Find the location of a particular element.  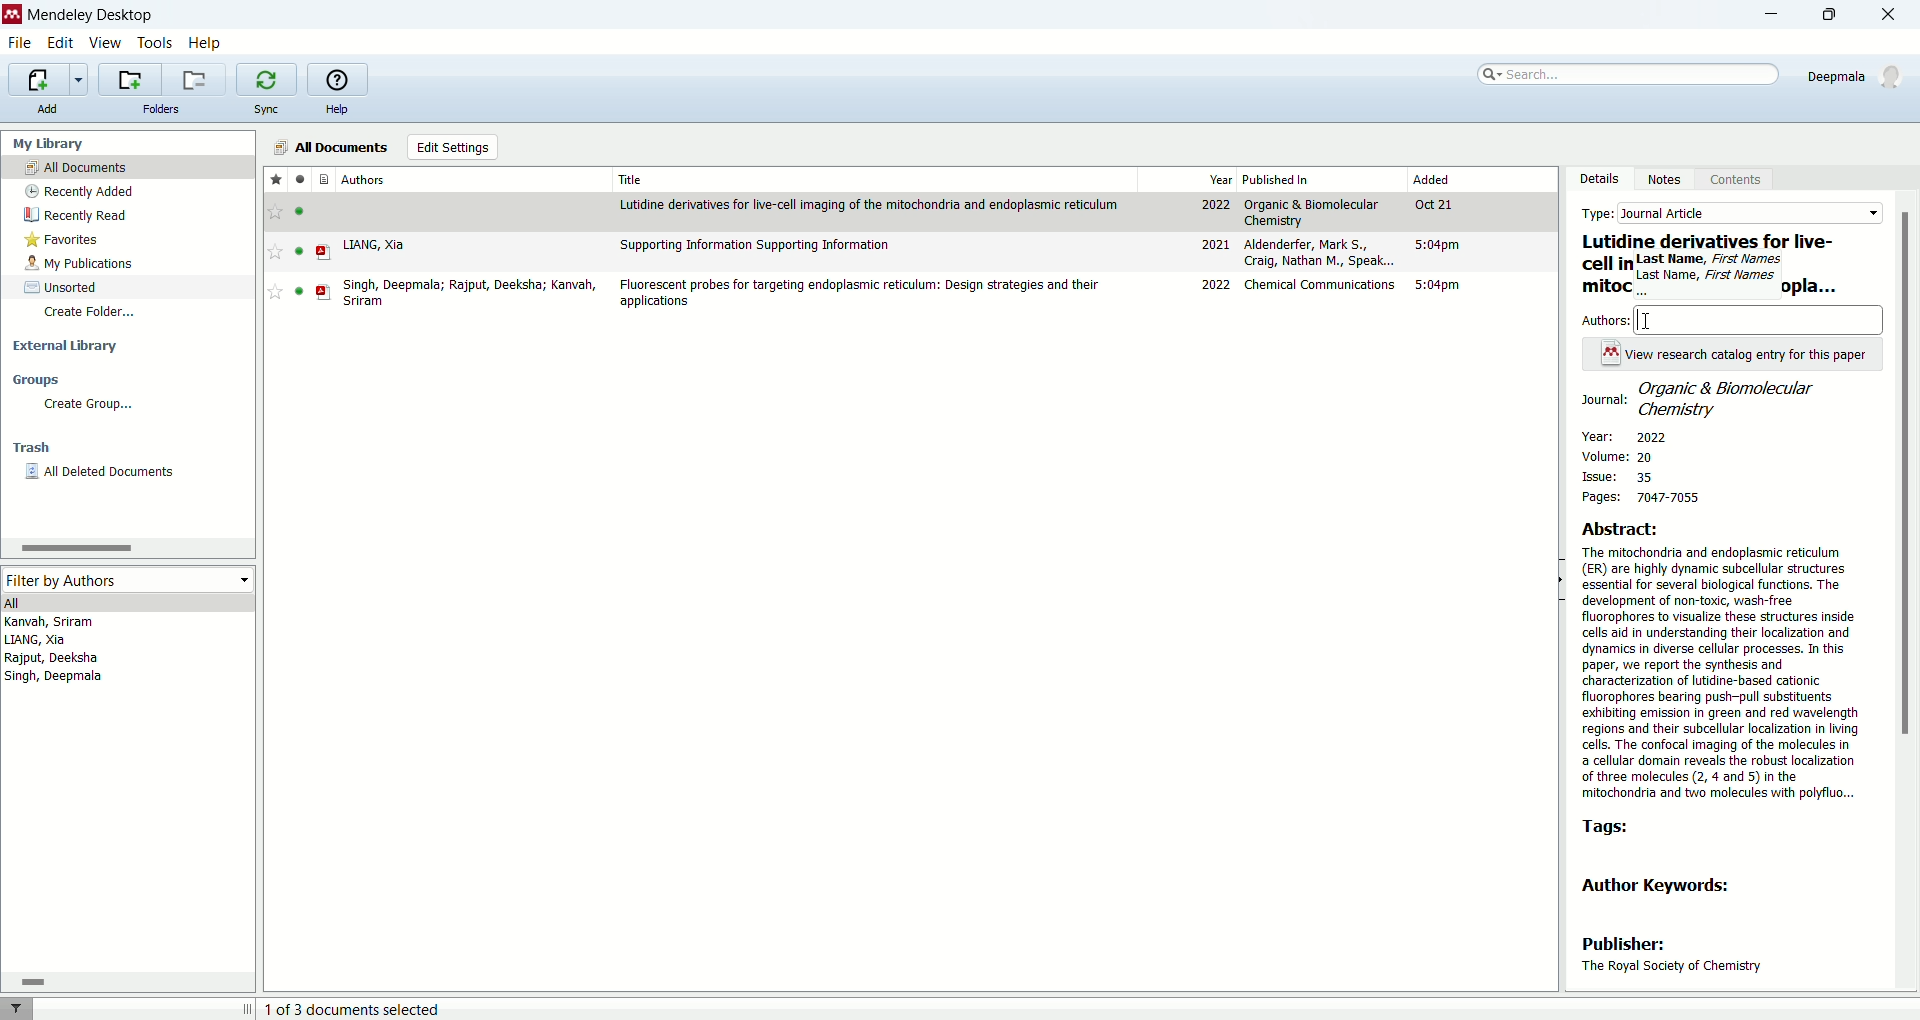

file is located at coordinates (23, 43).